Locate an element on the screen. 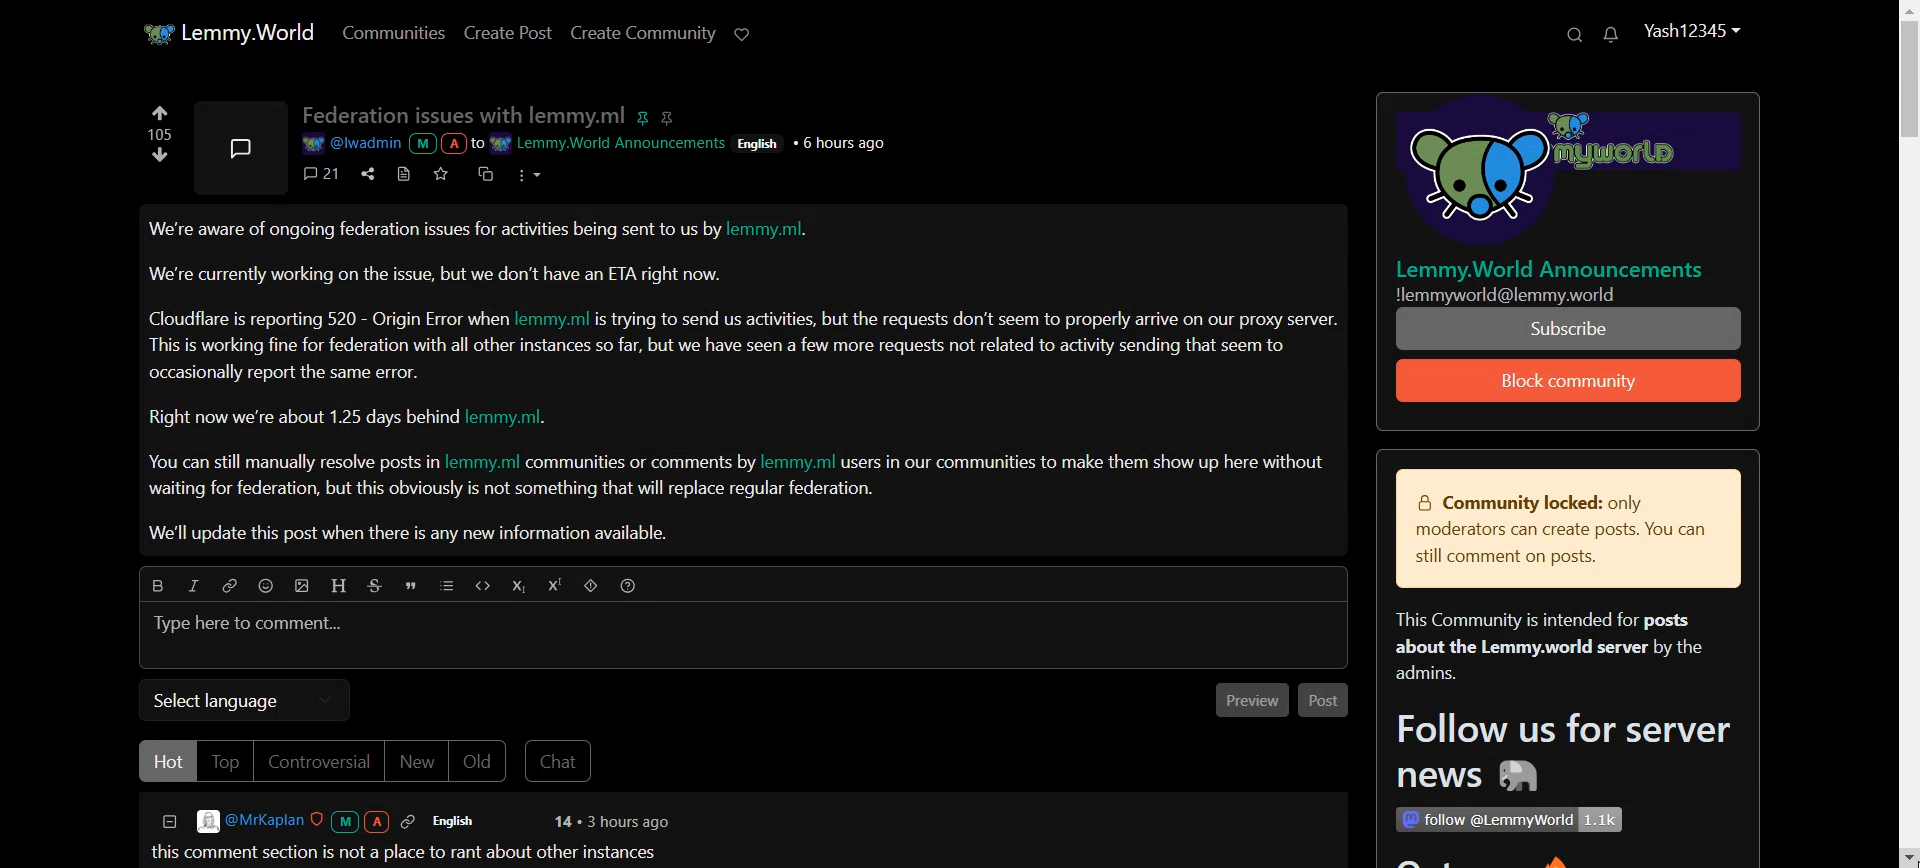 The height and width of the screenshot is (868, 1920). Create Post is located at coordinates (508, 30).